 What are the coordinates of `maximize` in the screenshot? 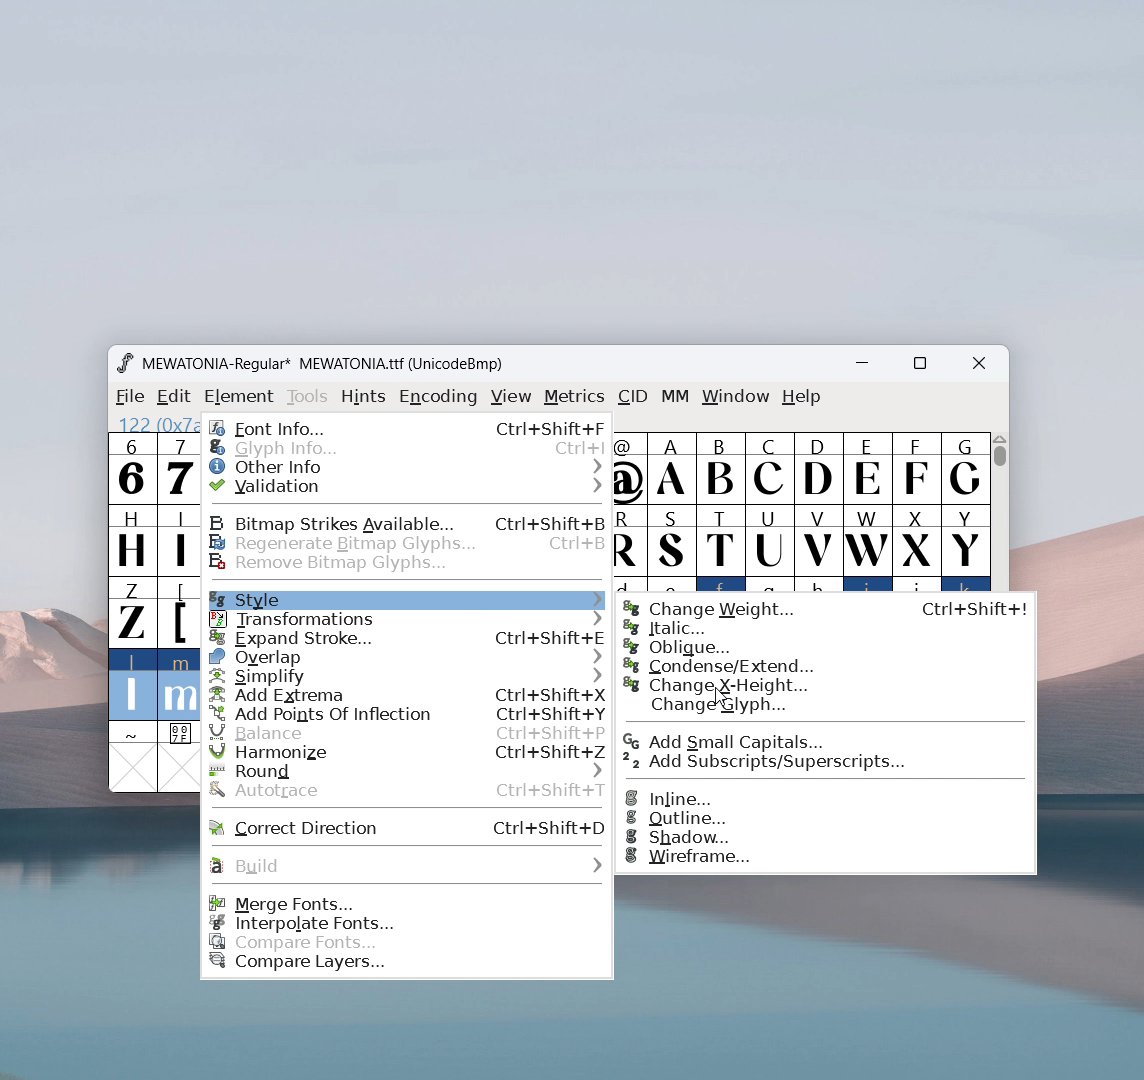 It's located at (919, 366).